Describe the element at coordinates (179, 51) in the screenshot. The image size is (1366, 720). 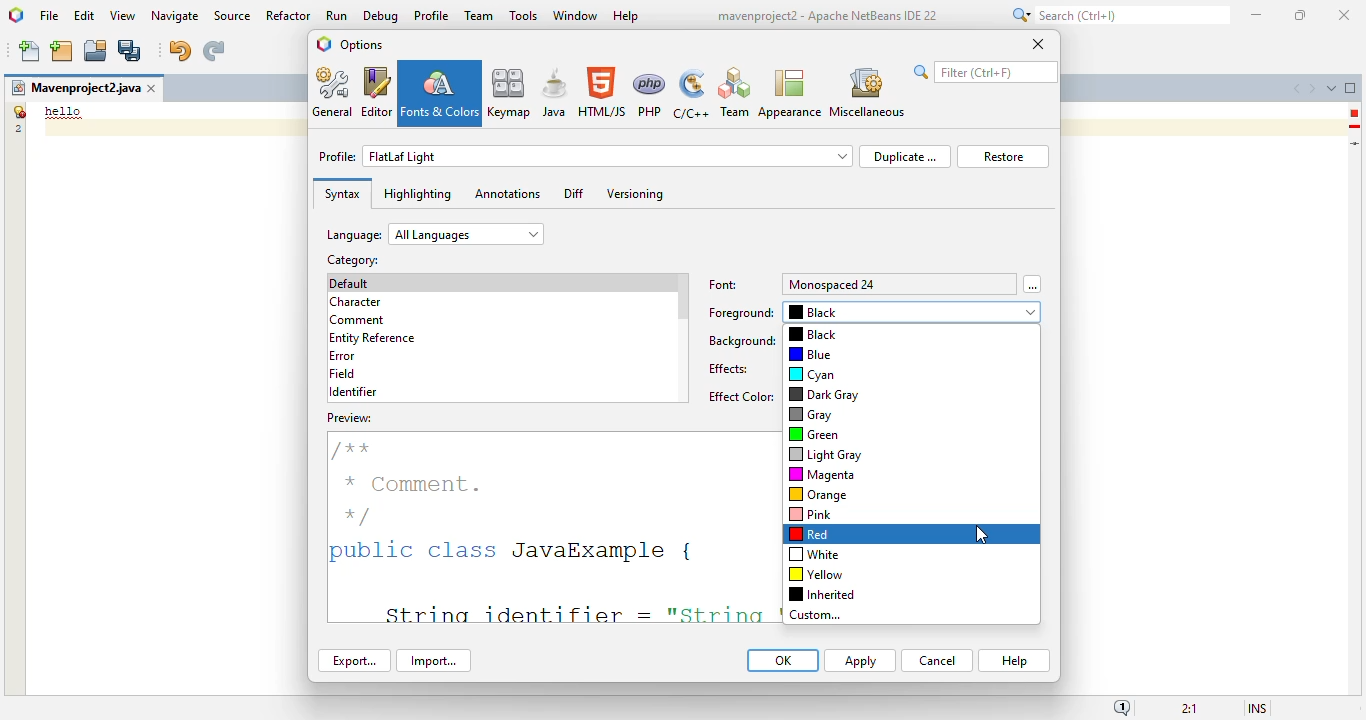
I see `undo` at that location.